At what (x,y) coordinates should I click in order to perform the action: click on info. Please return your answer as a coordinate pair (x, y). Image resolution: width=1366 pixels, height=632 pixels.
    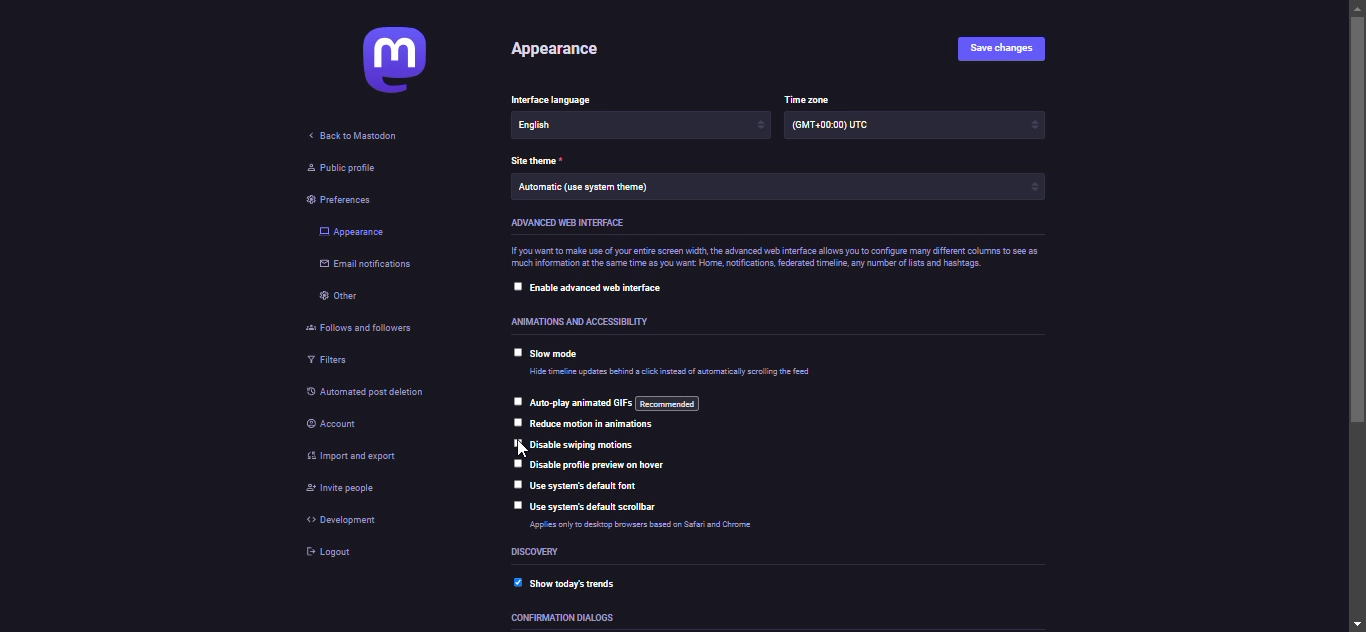
    Looking at the image, I should click on (775, 259).